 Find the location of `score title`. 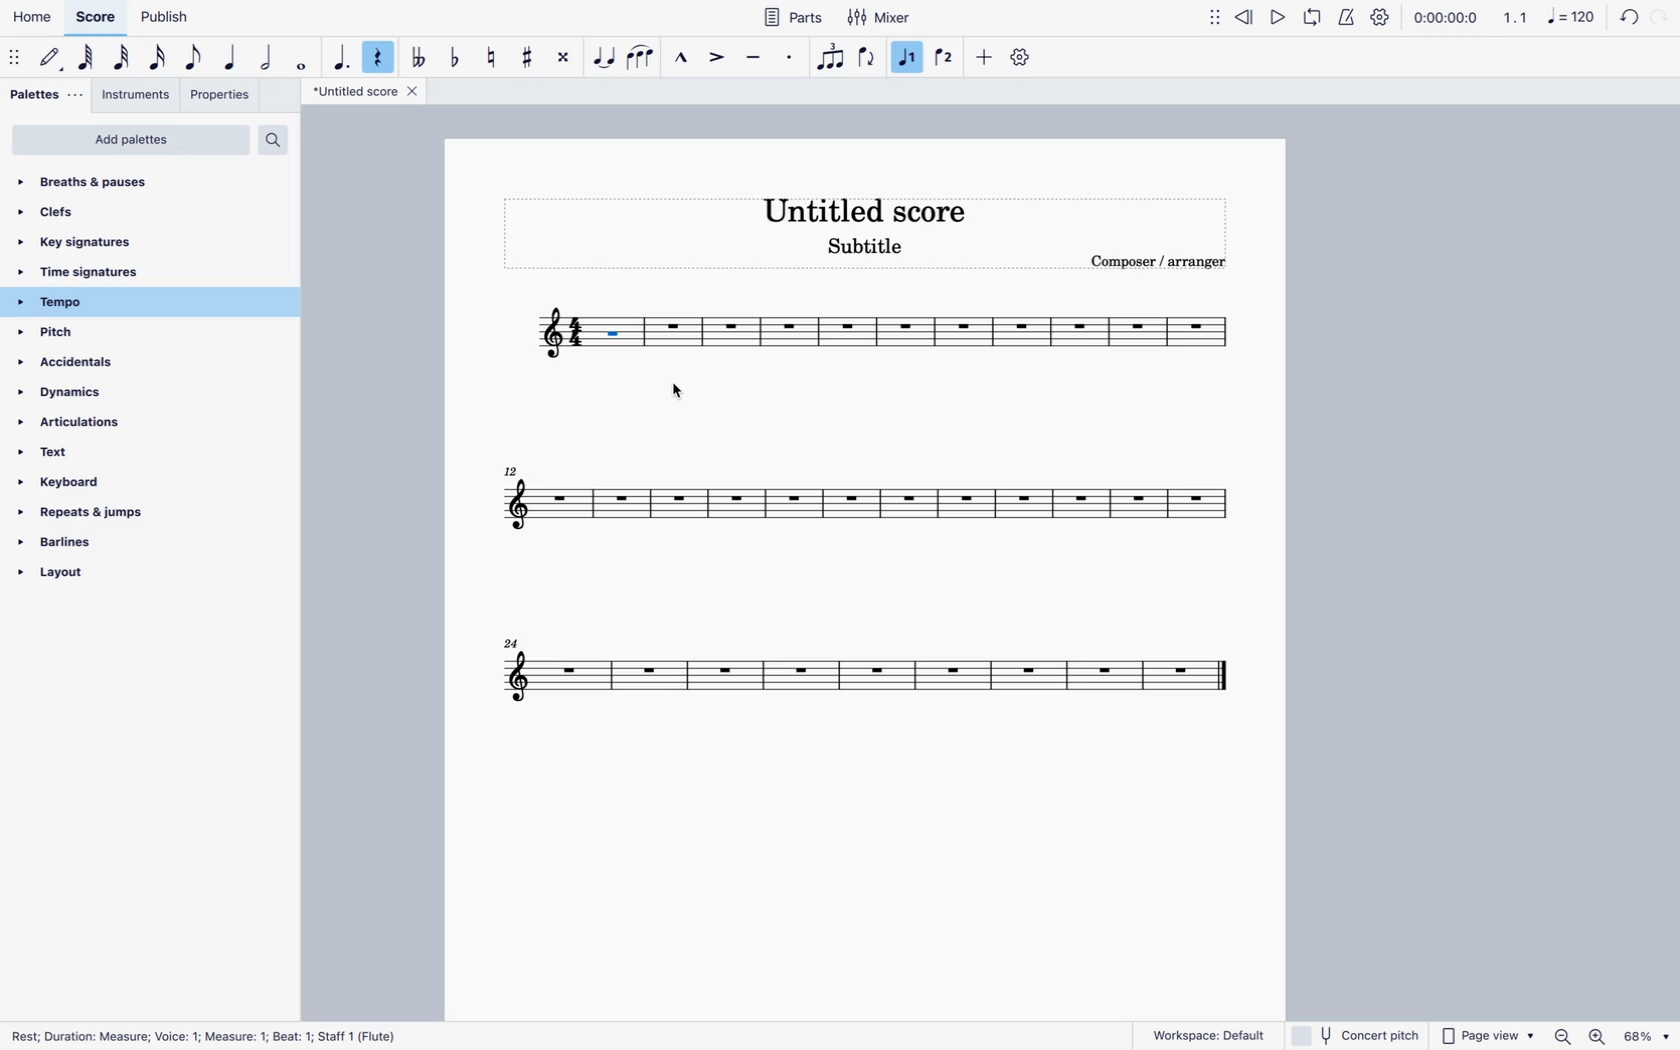

score title is located at coordinates (867, 209).